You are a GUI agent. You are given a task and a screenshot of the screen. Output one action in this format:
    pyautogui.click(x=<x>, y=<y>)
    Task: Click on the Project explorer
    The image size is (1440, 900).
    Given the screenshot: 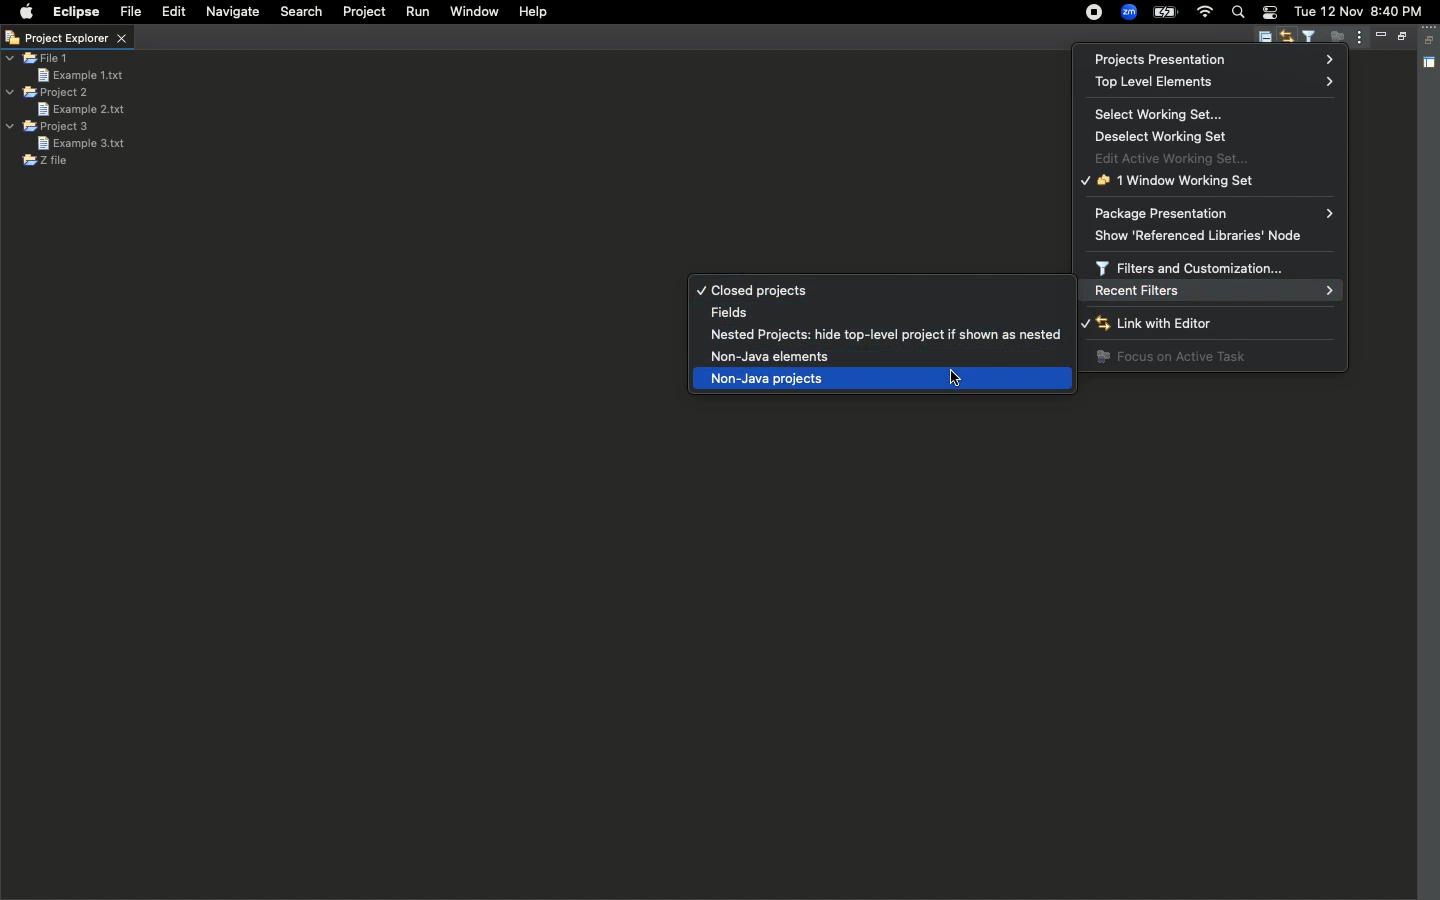 What is the action you would take?
    pyautogui.click(x=66, y=39)
    